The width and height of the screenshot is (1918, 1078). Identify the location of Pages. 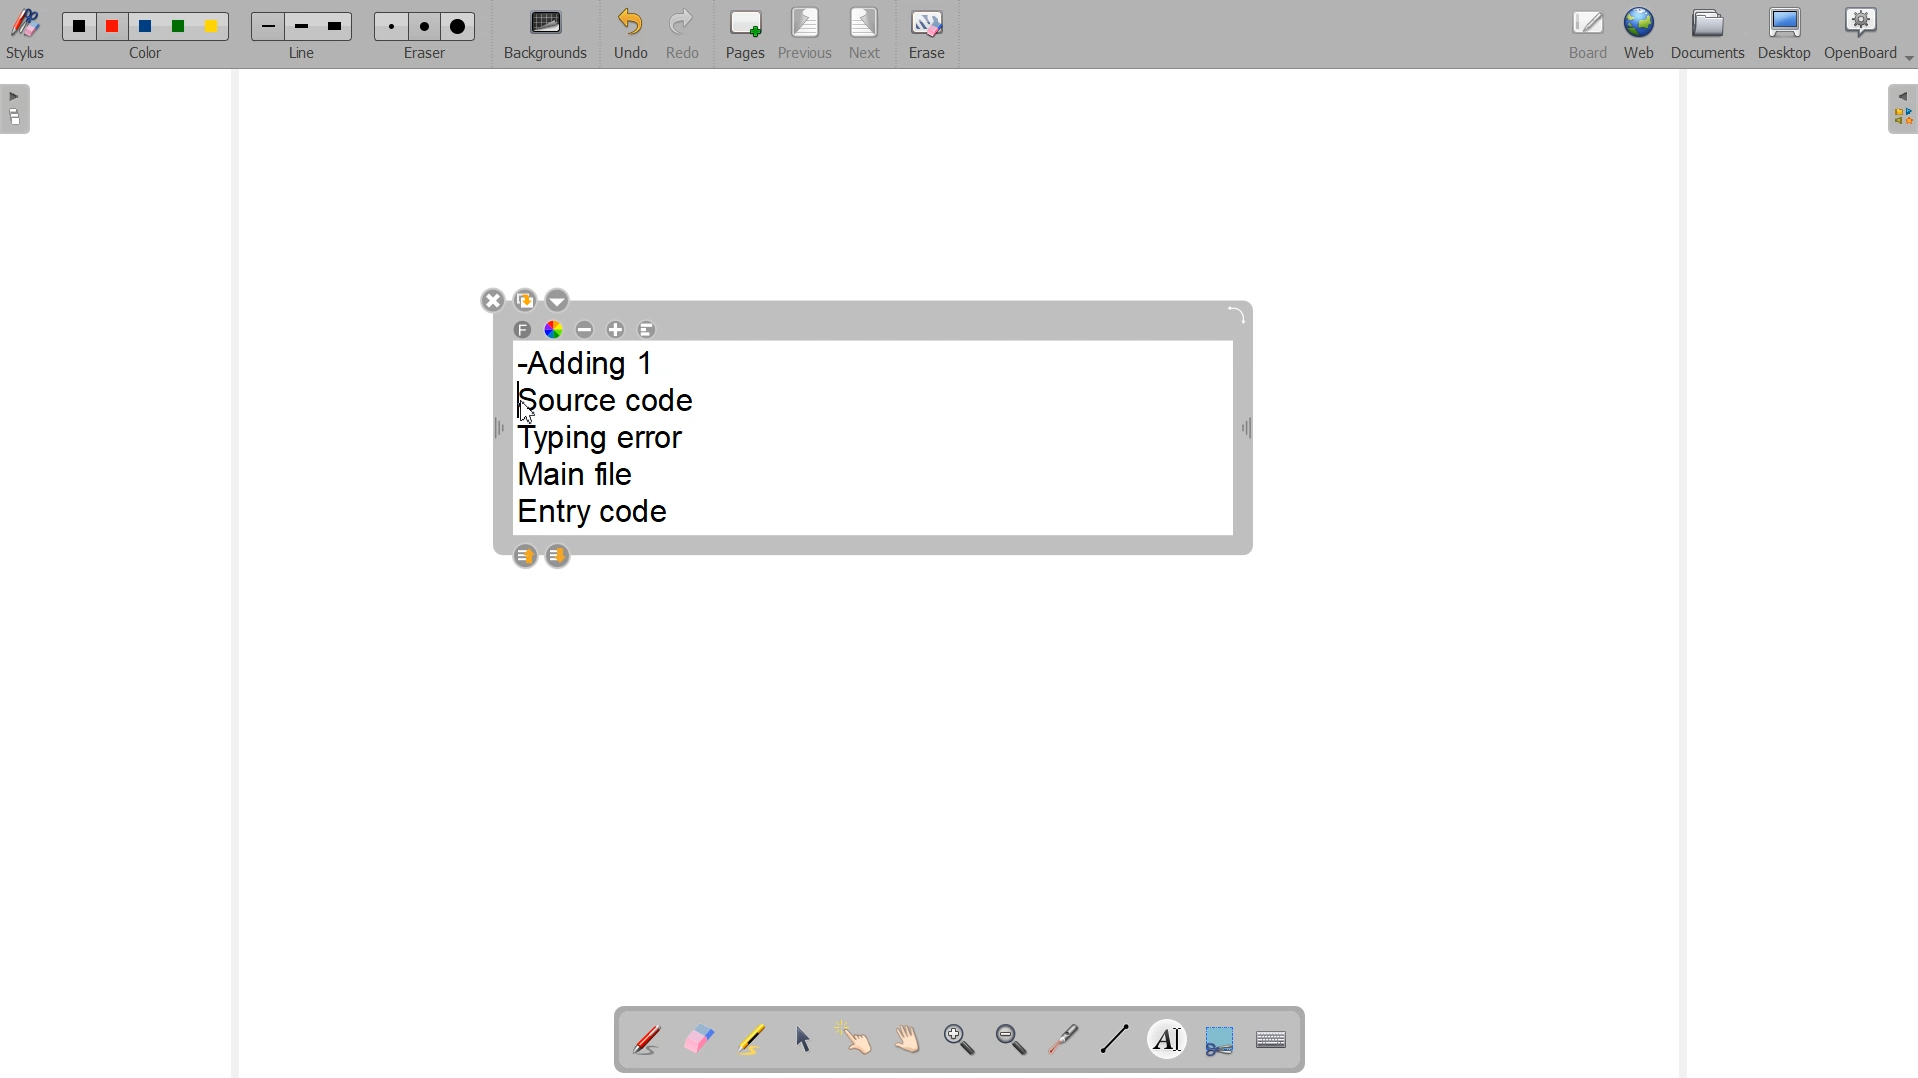
(746, 34).